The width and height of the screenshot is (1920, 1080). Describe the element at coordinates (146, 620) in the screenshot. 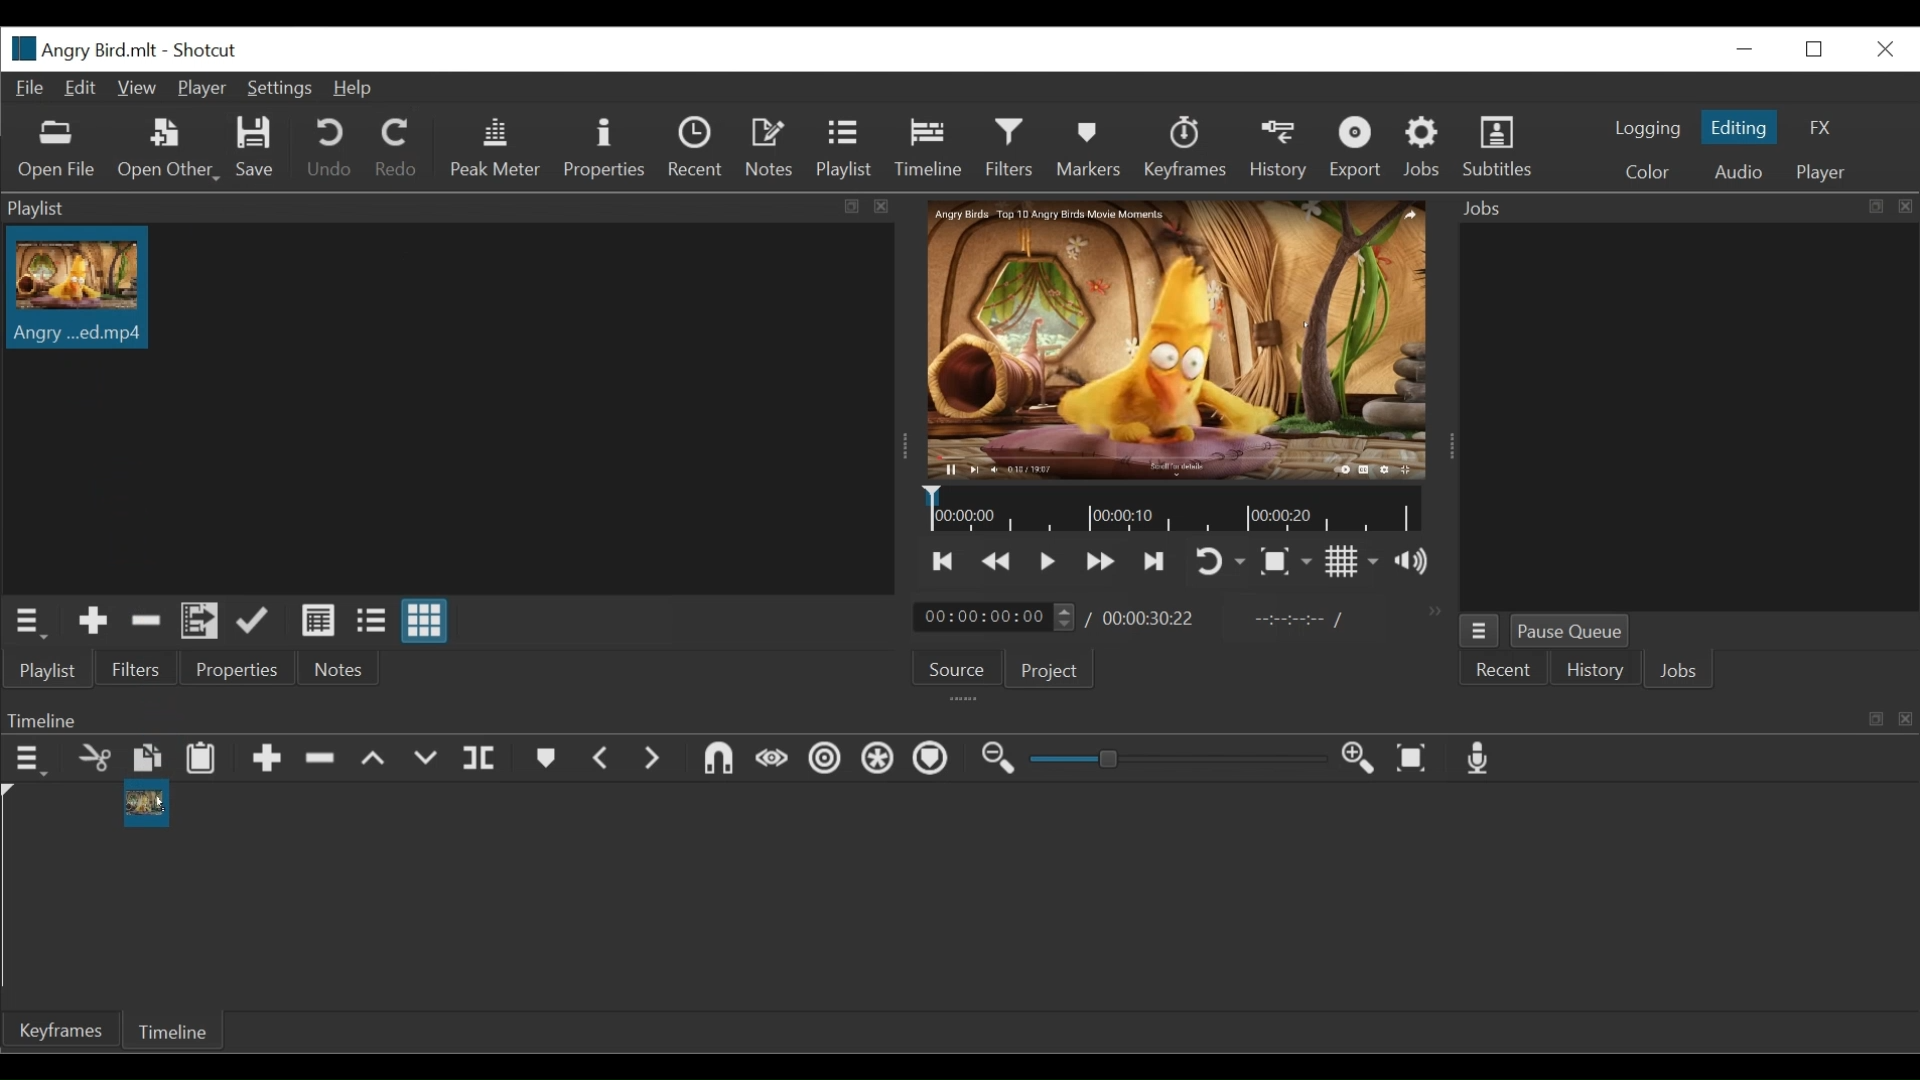

I see `Remove cut` at that location.